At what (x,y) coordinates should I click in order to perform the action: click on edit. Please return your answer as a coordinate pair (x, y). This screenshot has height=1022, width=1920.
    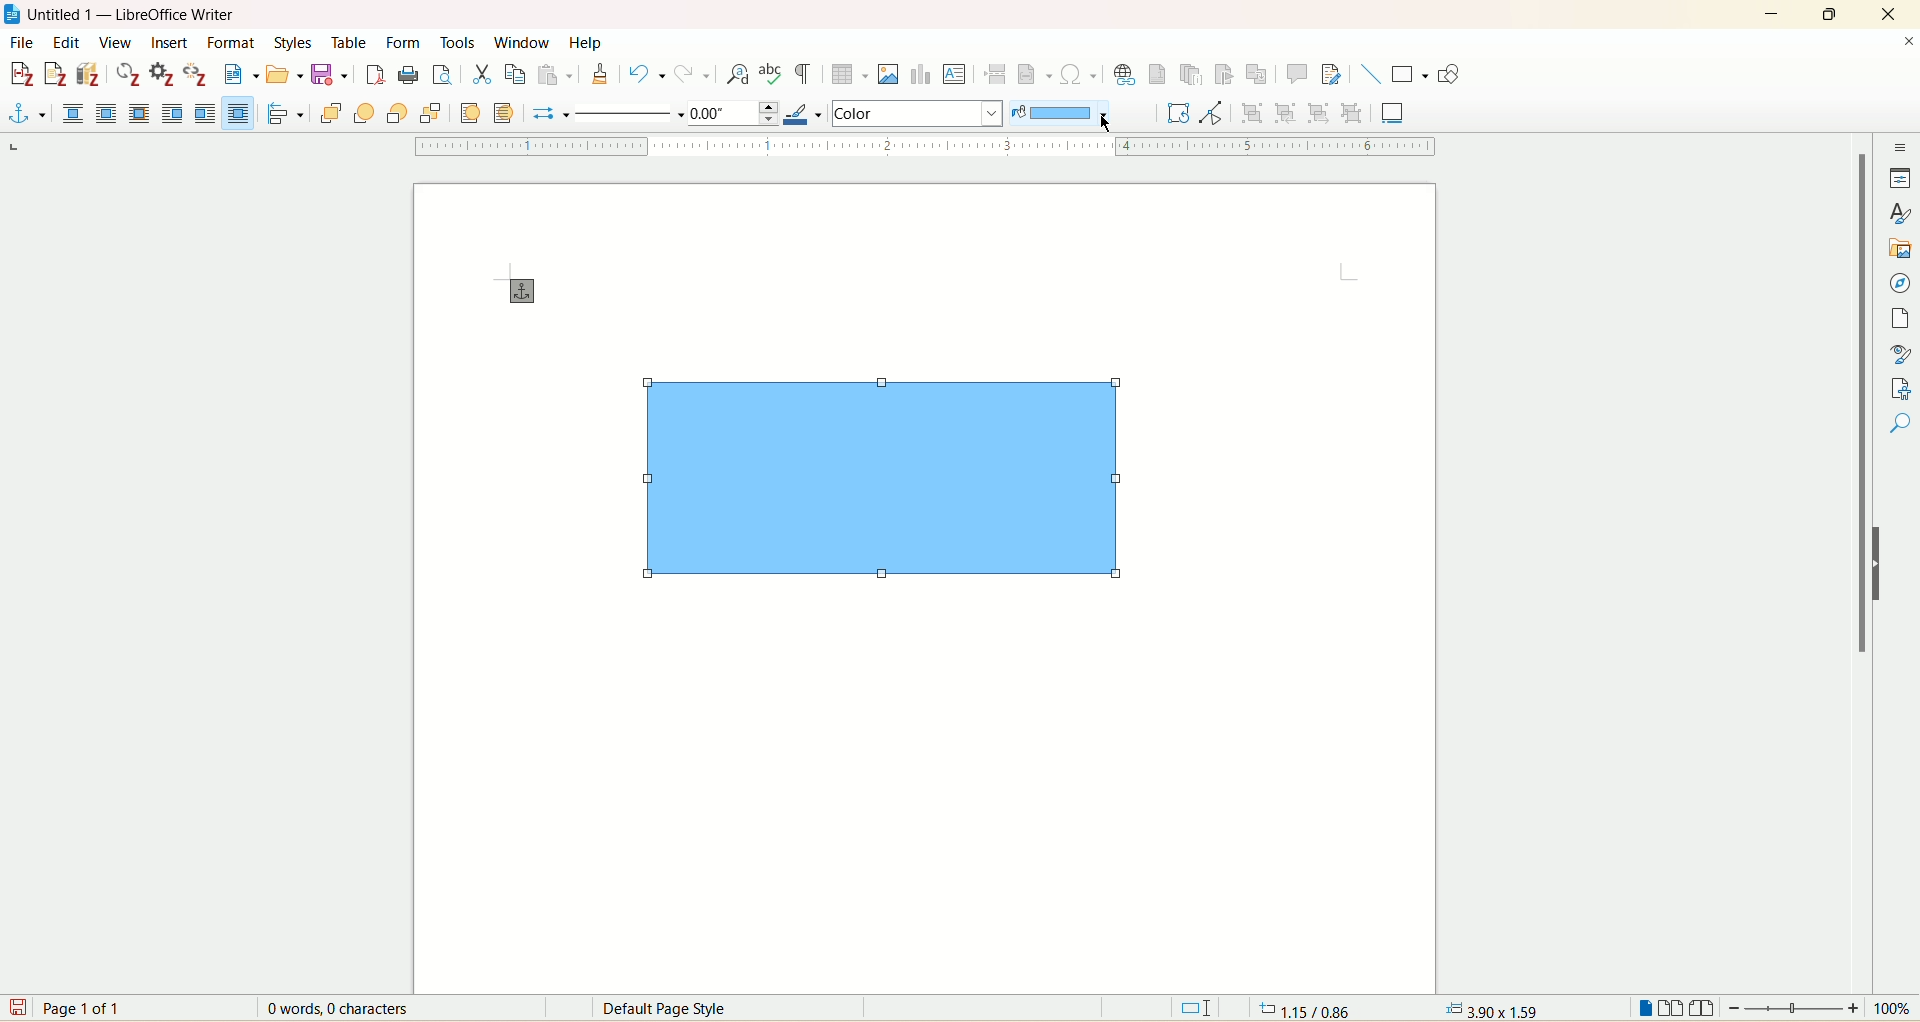
    Looking at the image, I should click on (63, 42).